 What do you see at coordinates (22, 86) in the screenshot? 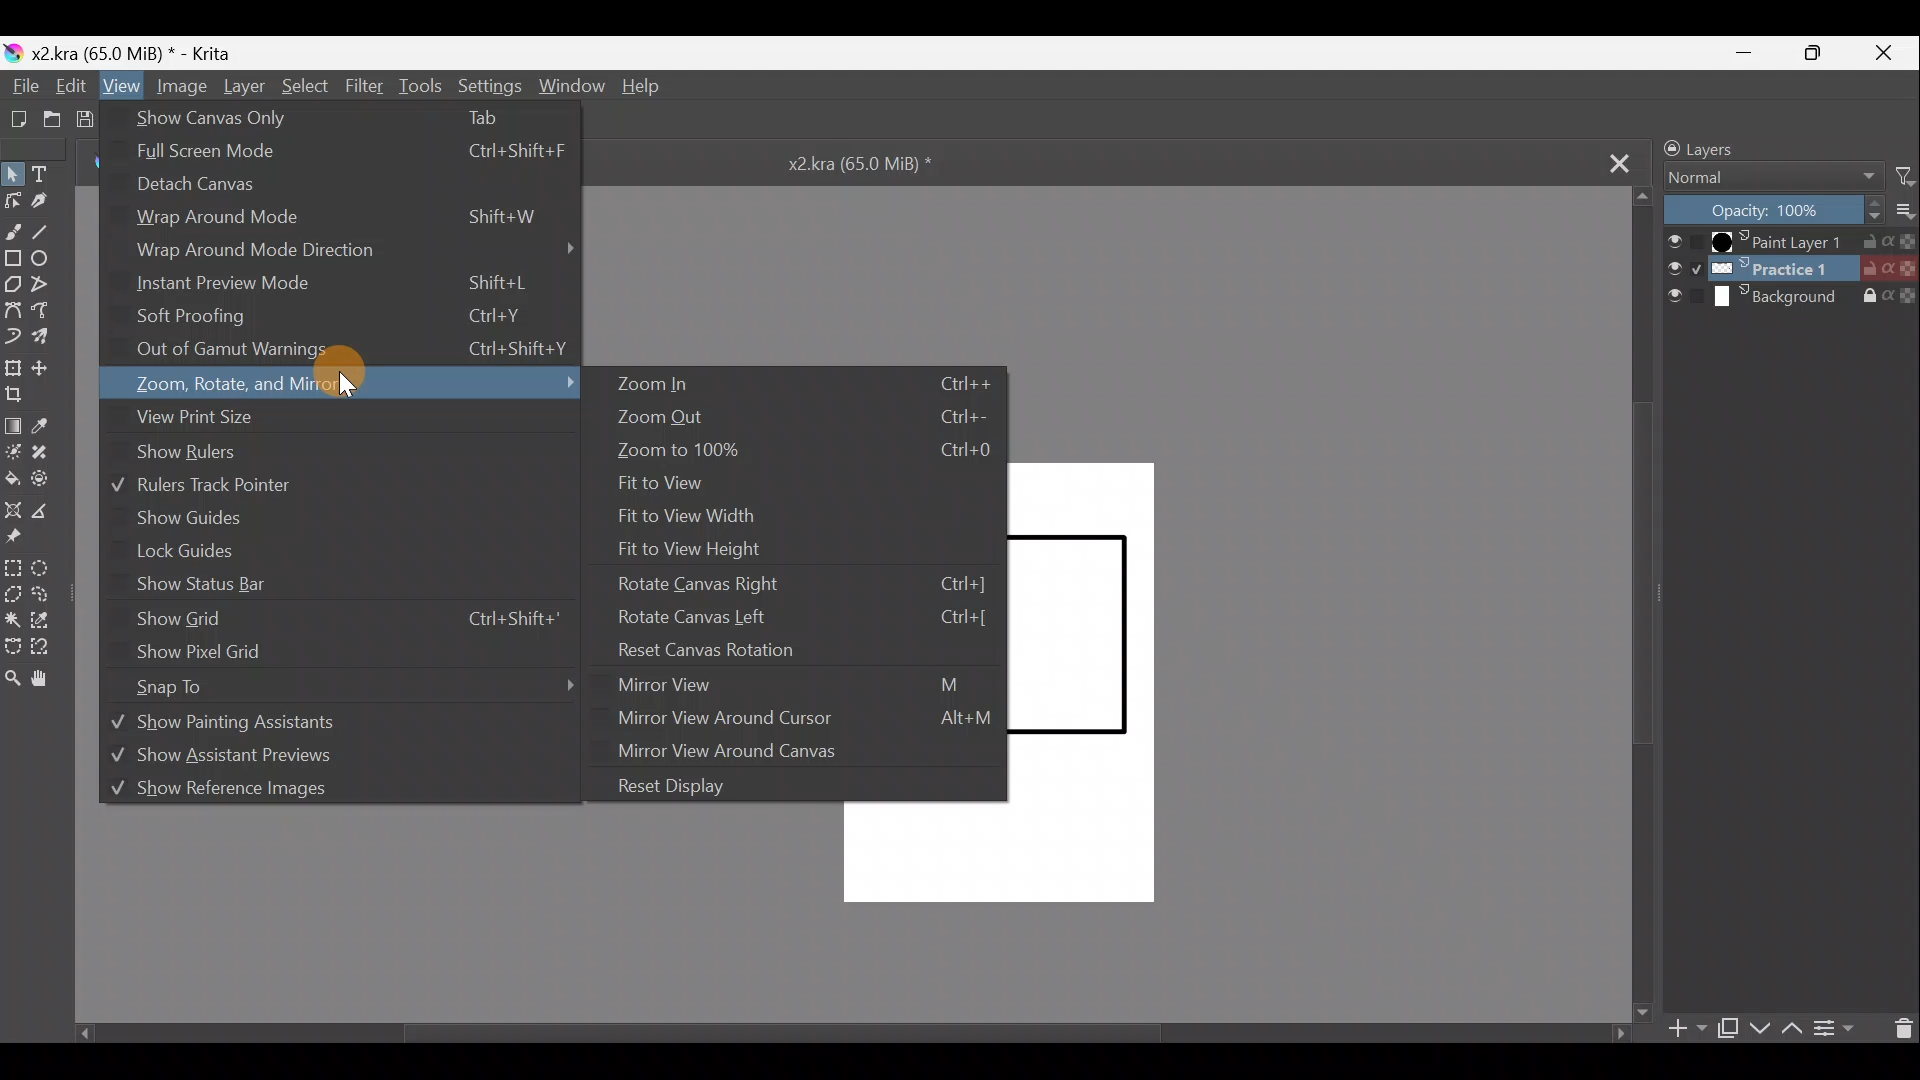
I see `File` at bounding box center [22, 86].